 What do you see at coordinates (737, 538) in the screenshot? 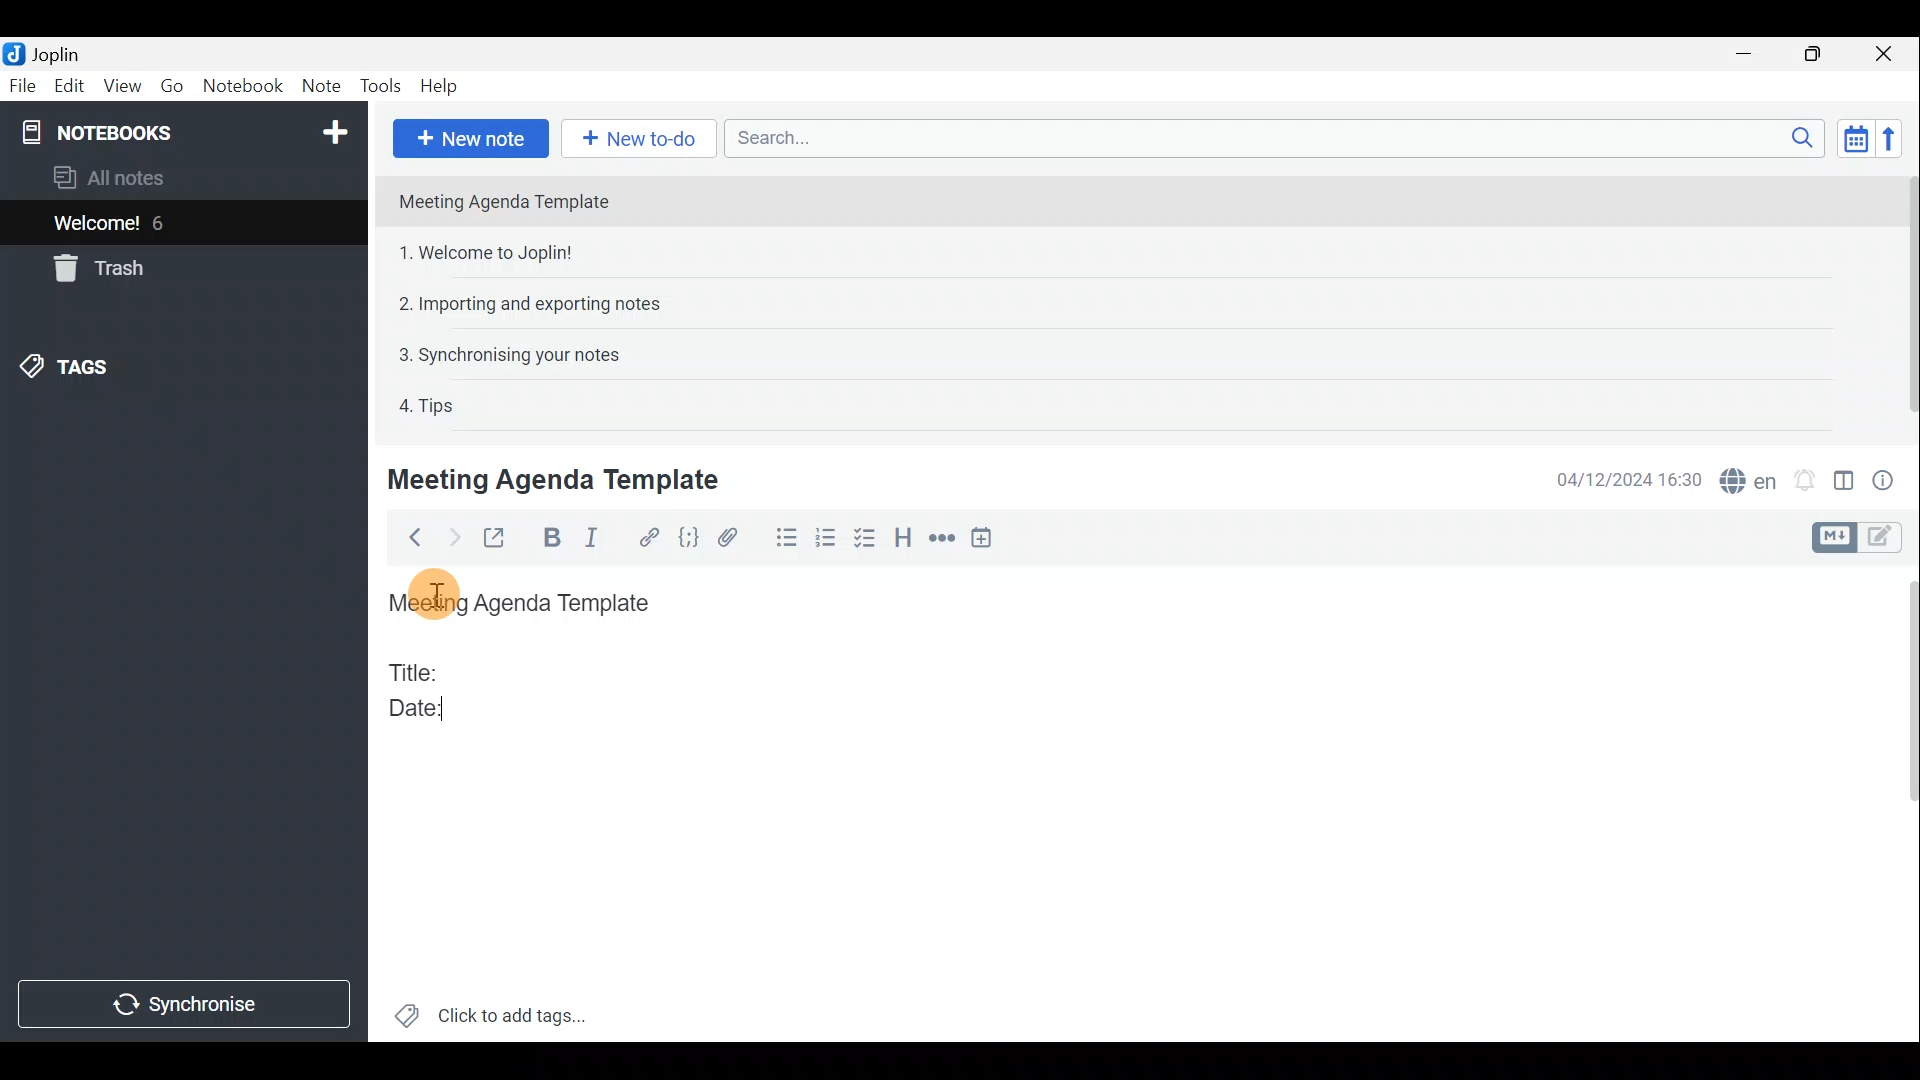
I see `Attach file` at bounding box center [737, 538].